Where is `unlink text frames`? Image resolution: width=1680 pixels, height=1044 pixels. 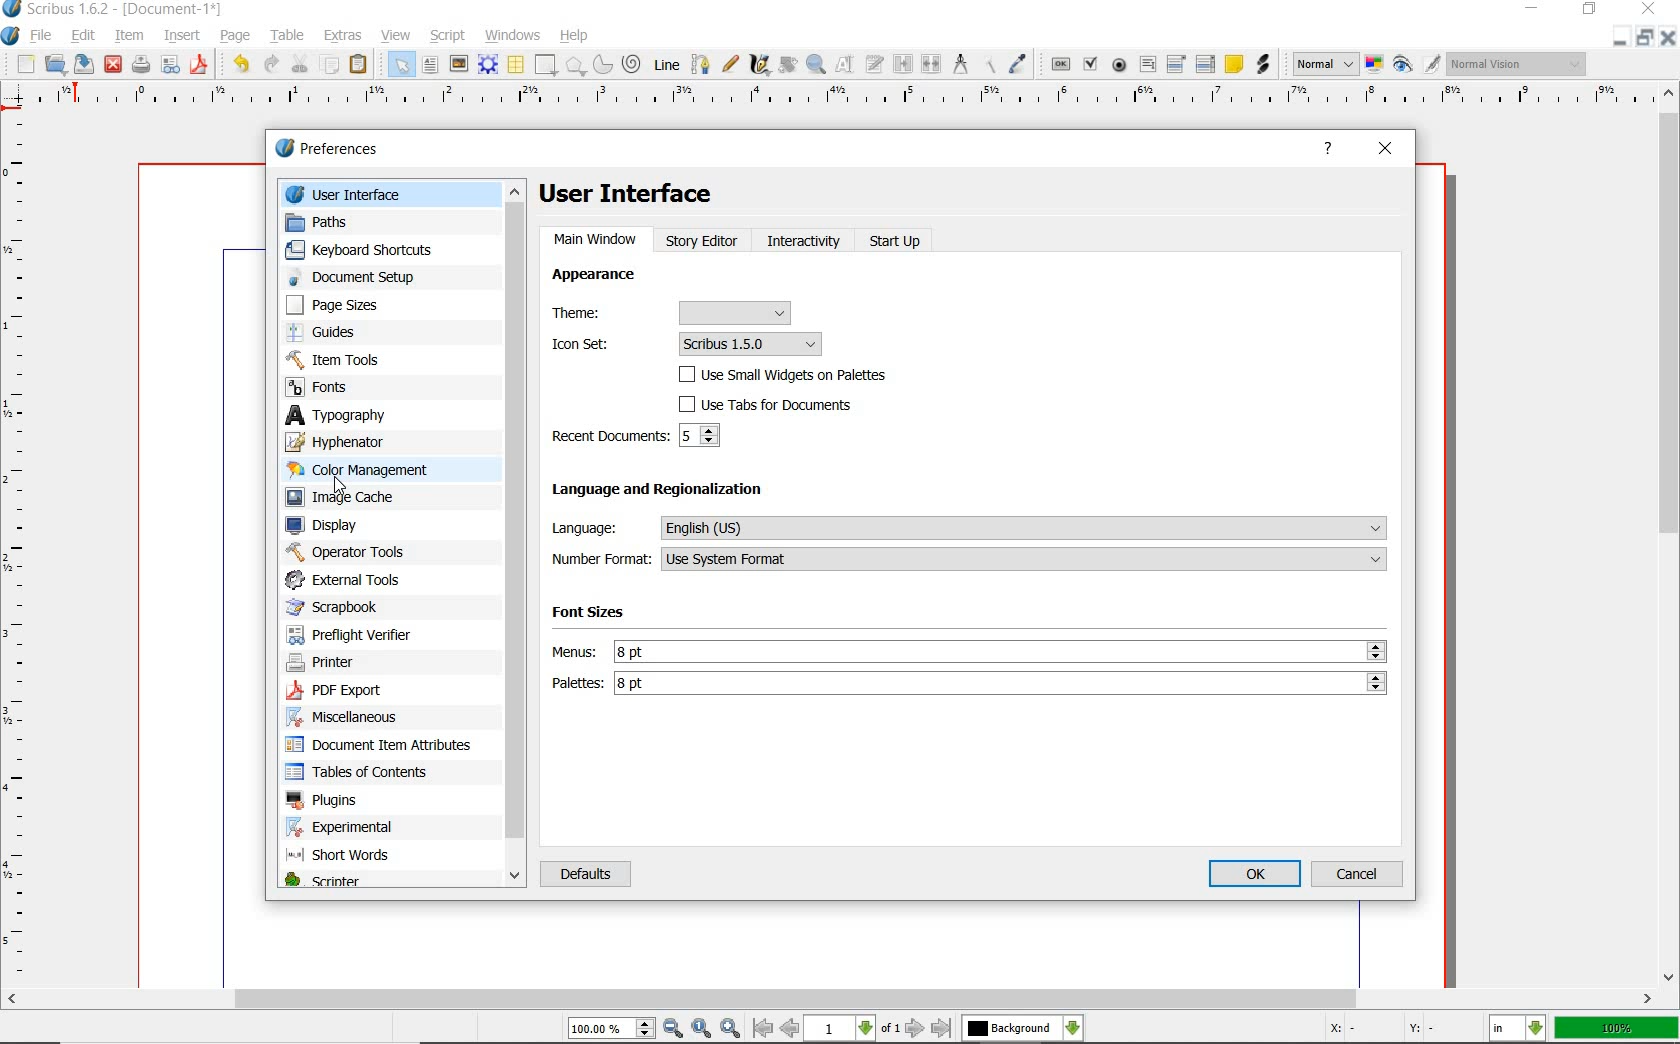
unlink text frames is located at coordinates (930, 66).